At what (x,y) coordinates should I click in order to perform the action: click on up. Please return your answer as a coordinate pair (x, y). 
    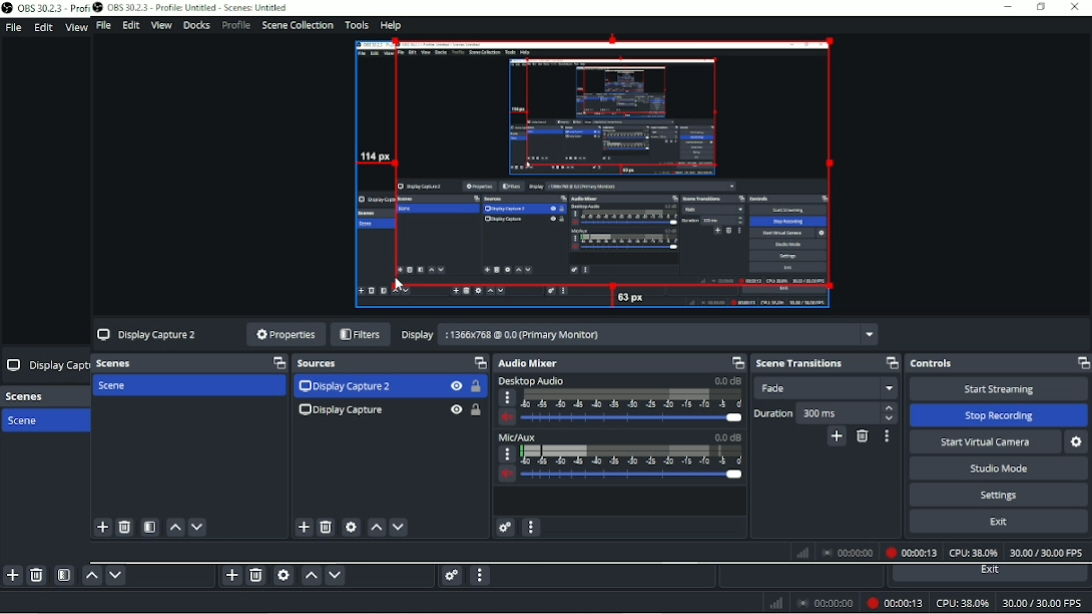
    Looking at the image, I should click on (377, 529).